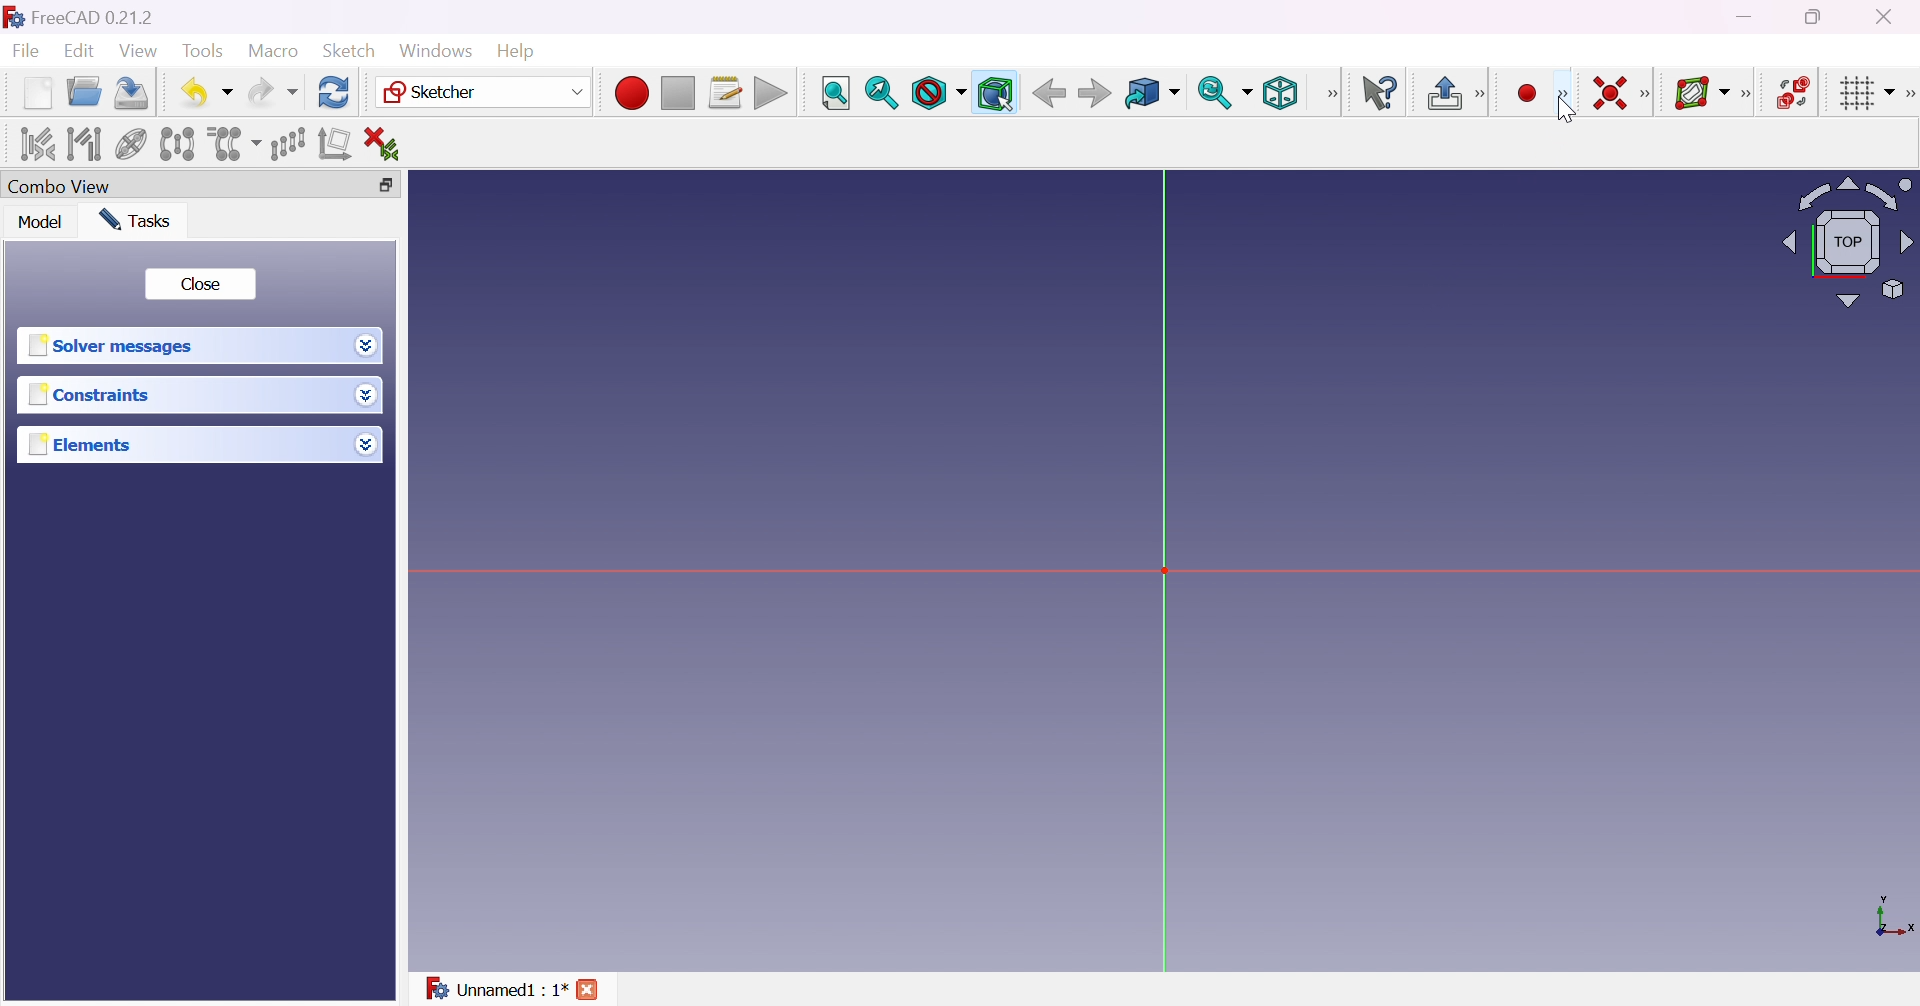 The image size is (1920, 1006). I want to click on [Sketcher constraints], so click(1650, 95).